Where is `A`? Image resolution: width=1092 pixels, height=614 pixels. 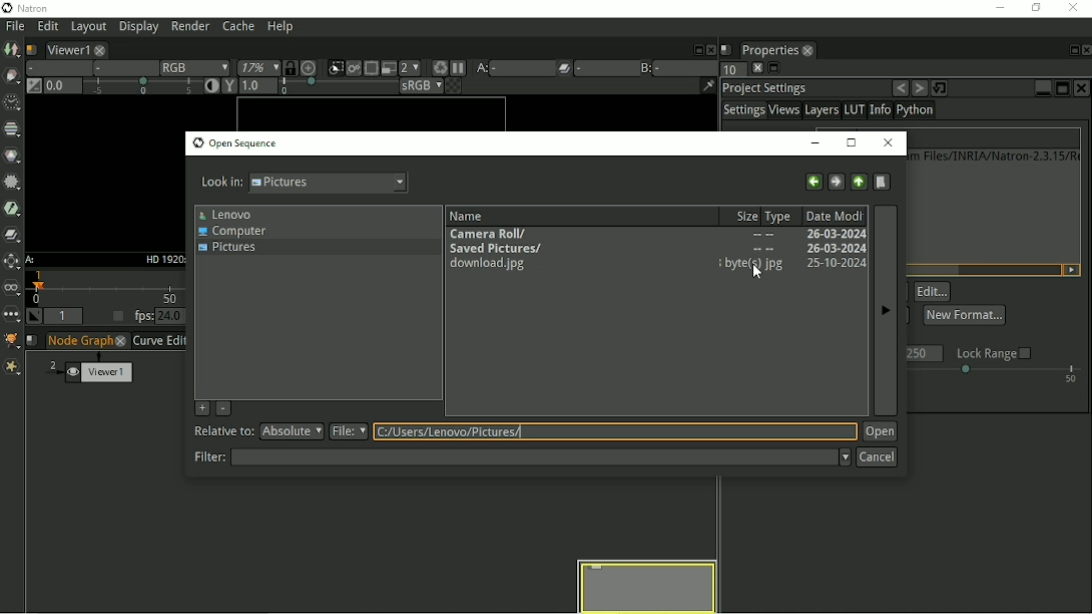 A is located at coordinates (31, 260).